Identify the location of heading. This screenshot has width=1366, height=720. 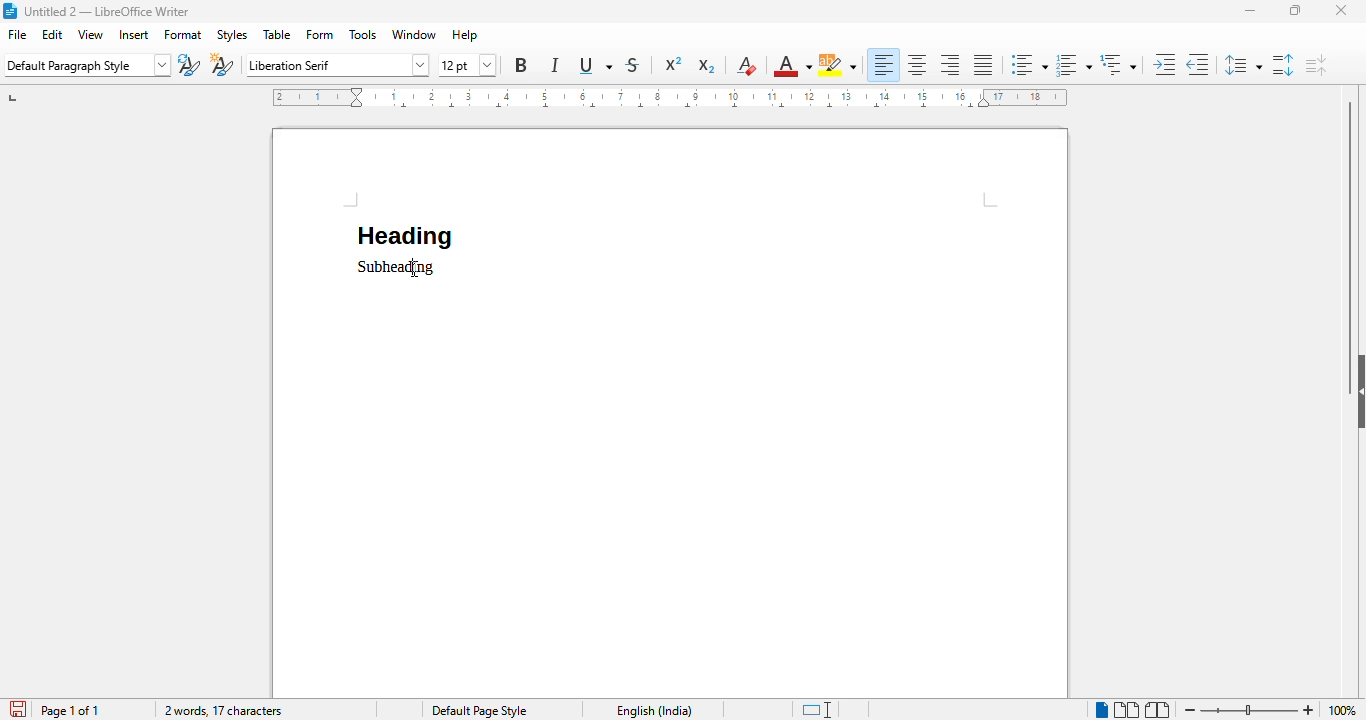
(403, 236).